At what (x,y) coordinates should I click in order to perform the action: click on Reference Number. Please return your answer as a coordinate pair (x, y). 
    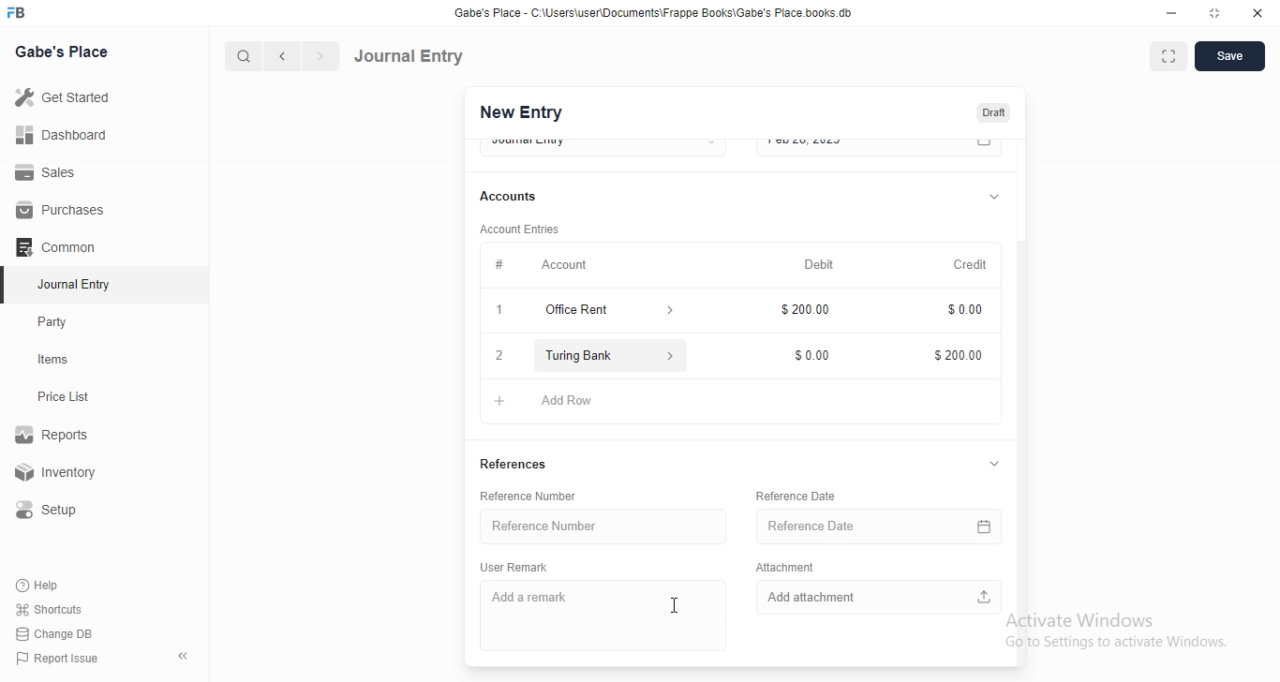
    Looking at the image, I should click on (541, 496).